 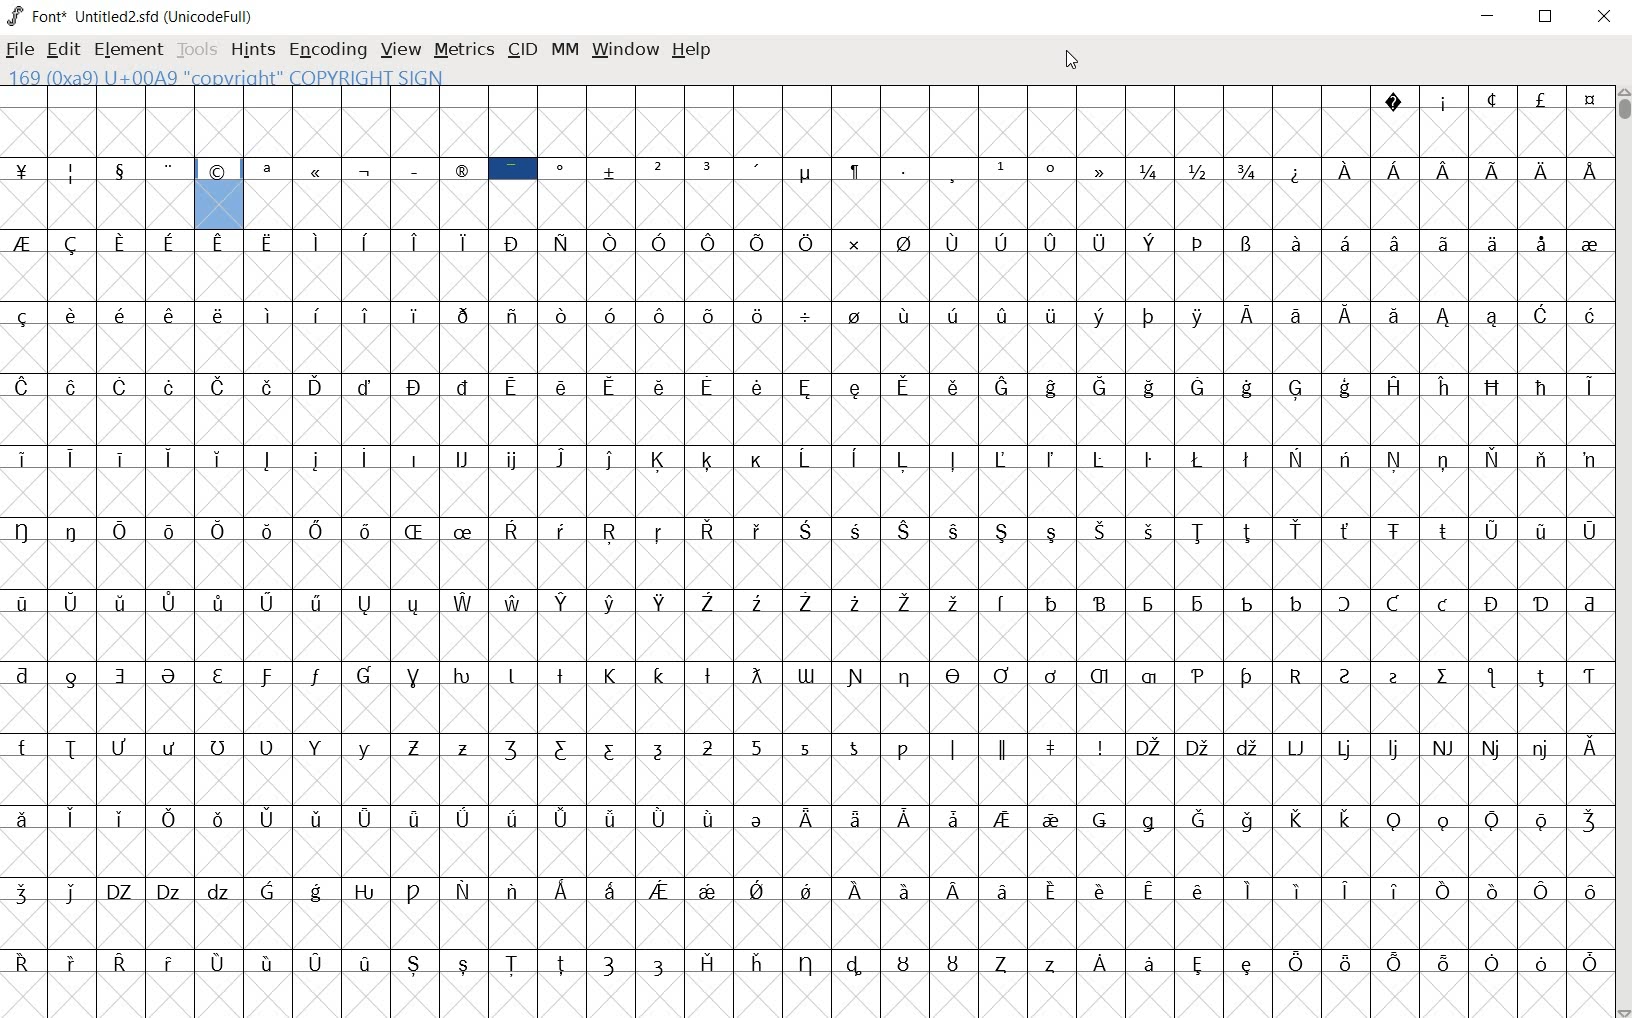 I want to click on cid, so click(x=521, y=51).